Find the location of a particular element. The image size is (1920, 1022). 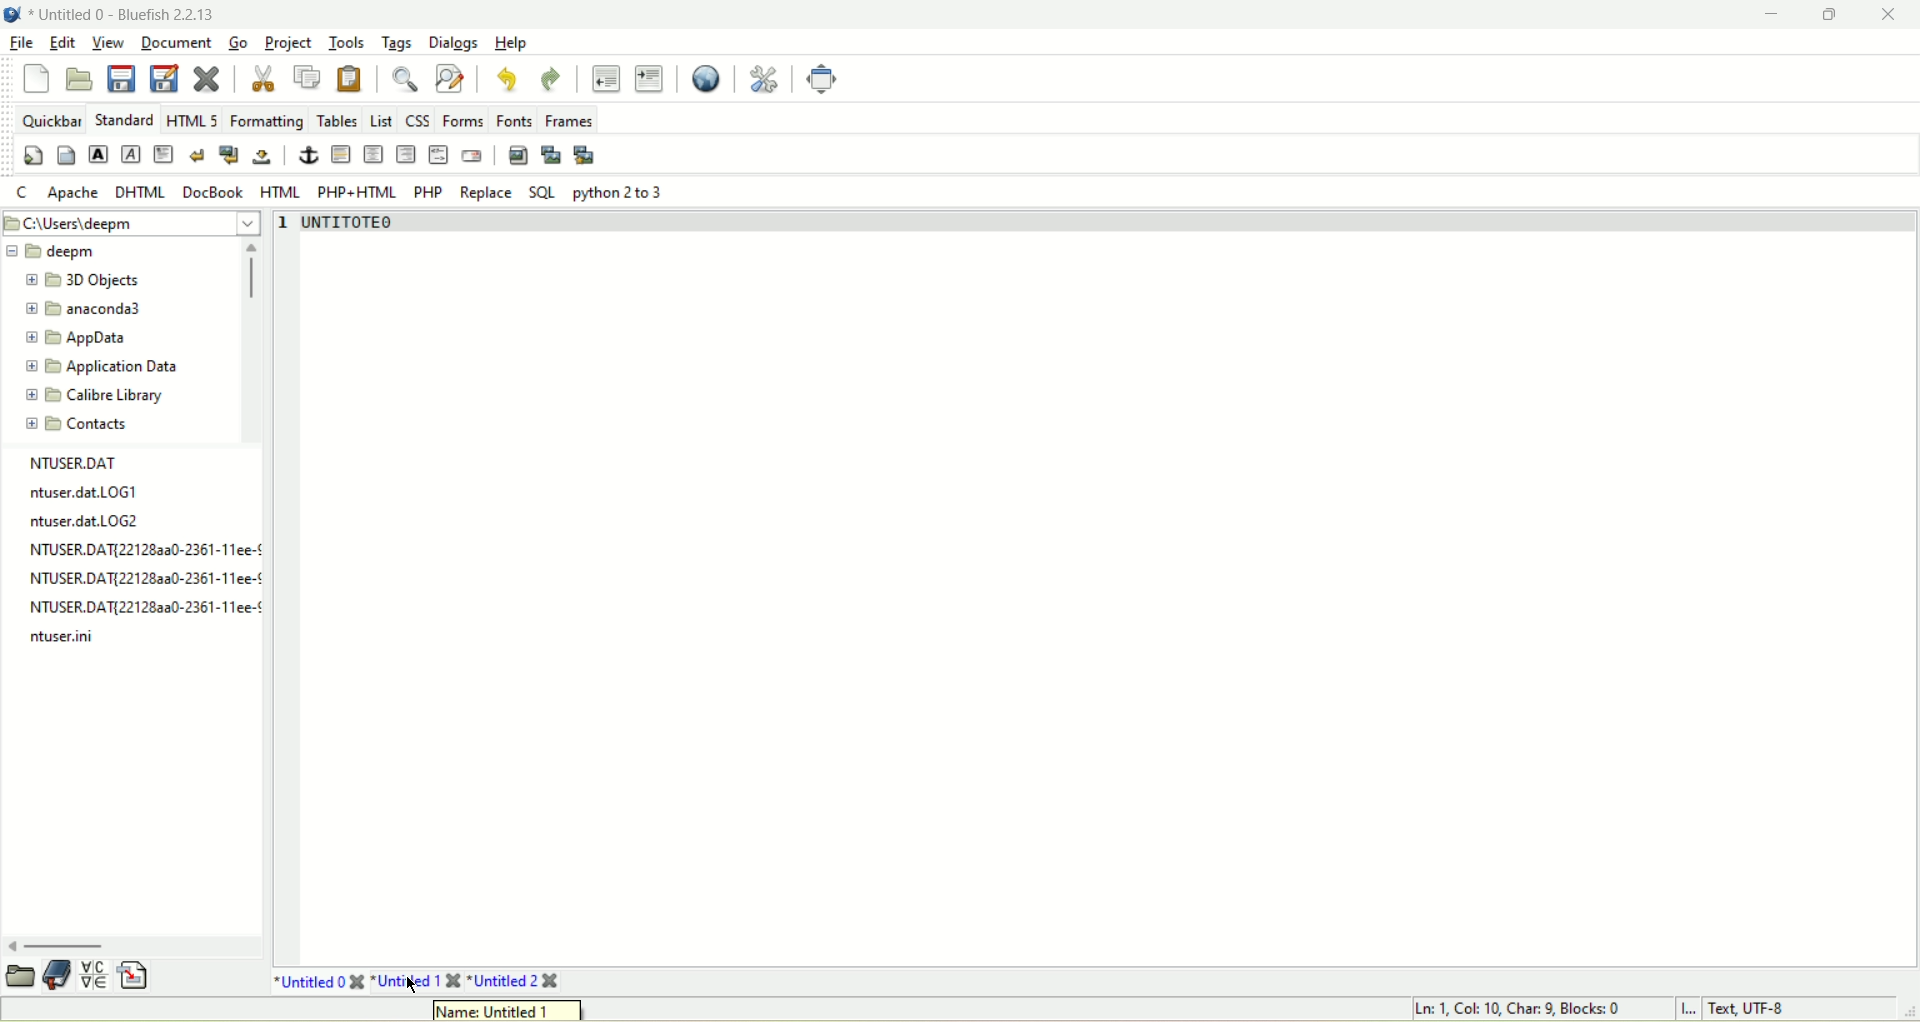

copy is located at coordinates (310, 77).